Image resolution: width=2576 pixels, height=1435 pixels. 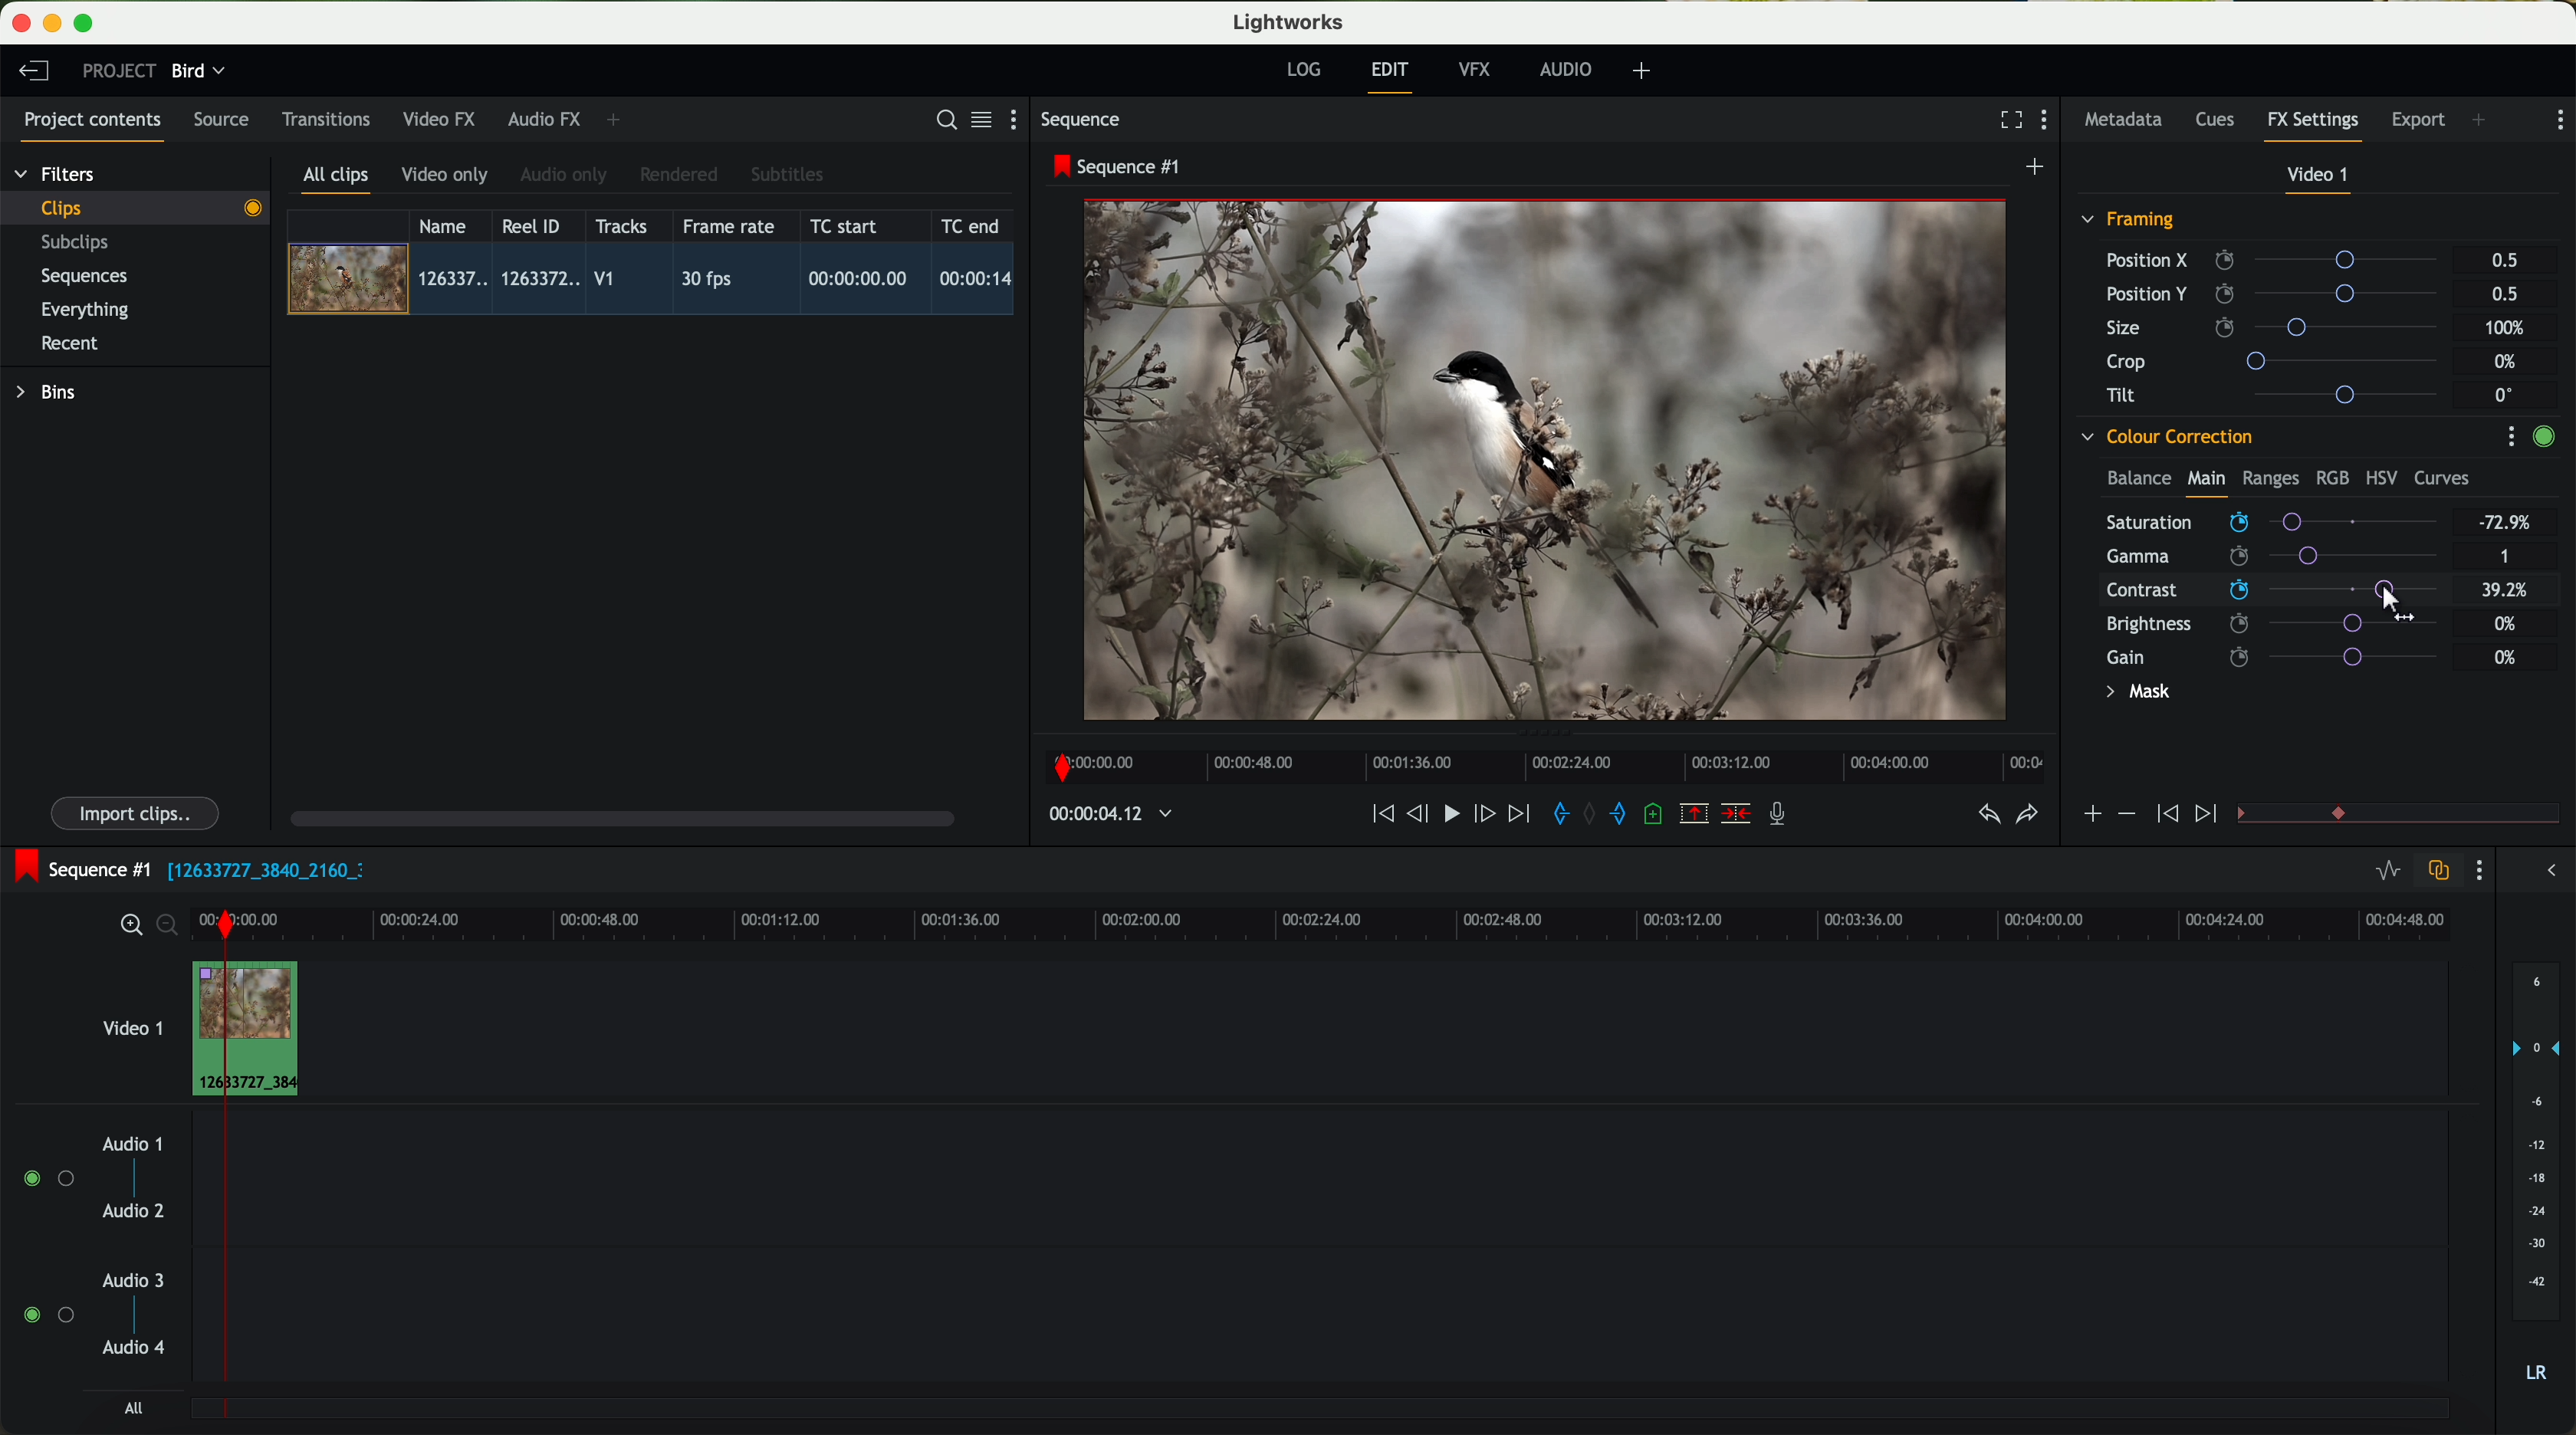 I want to click on record a voice-over, so click(x=1785, y=816).